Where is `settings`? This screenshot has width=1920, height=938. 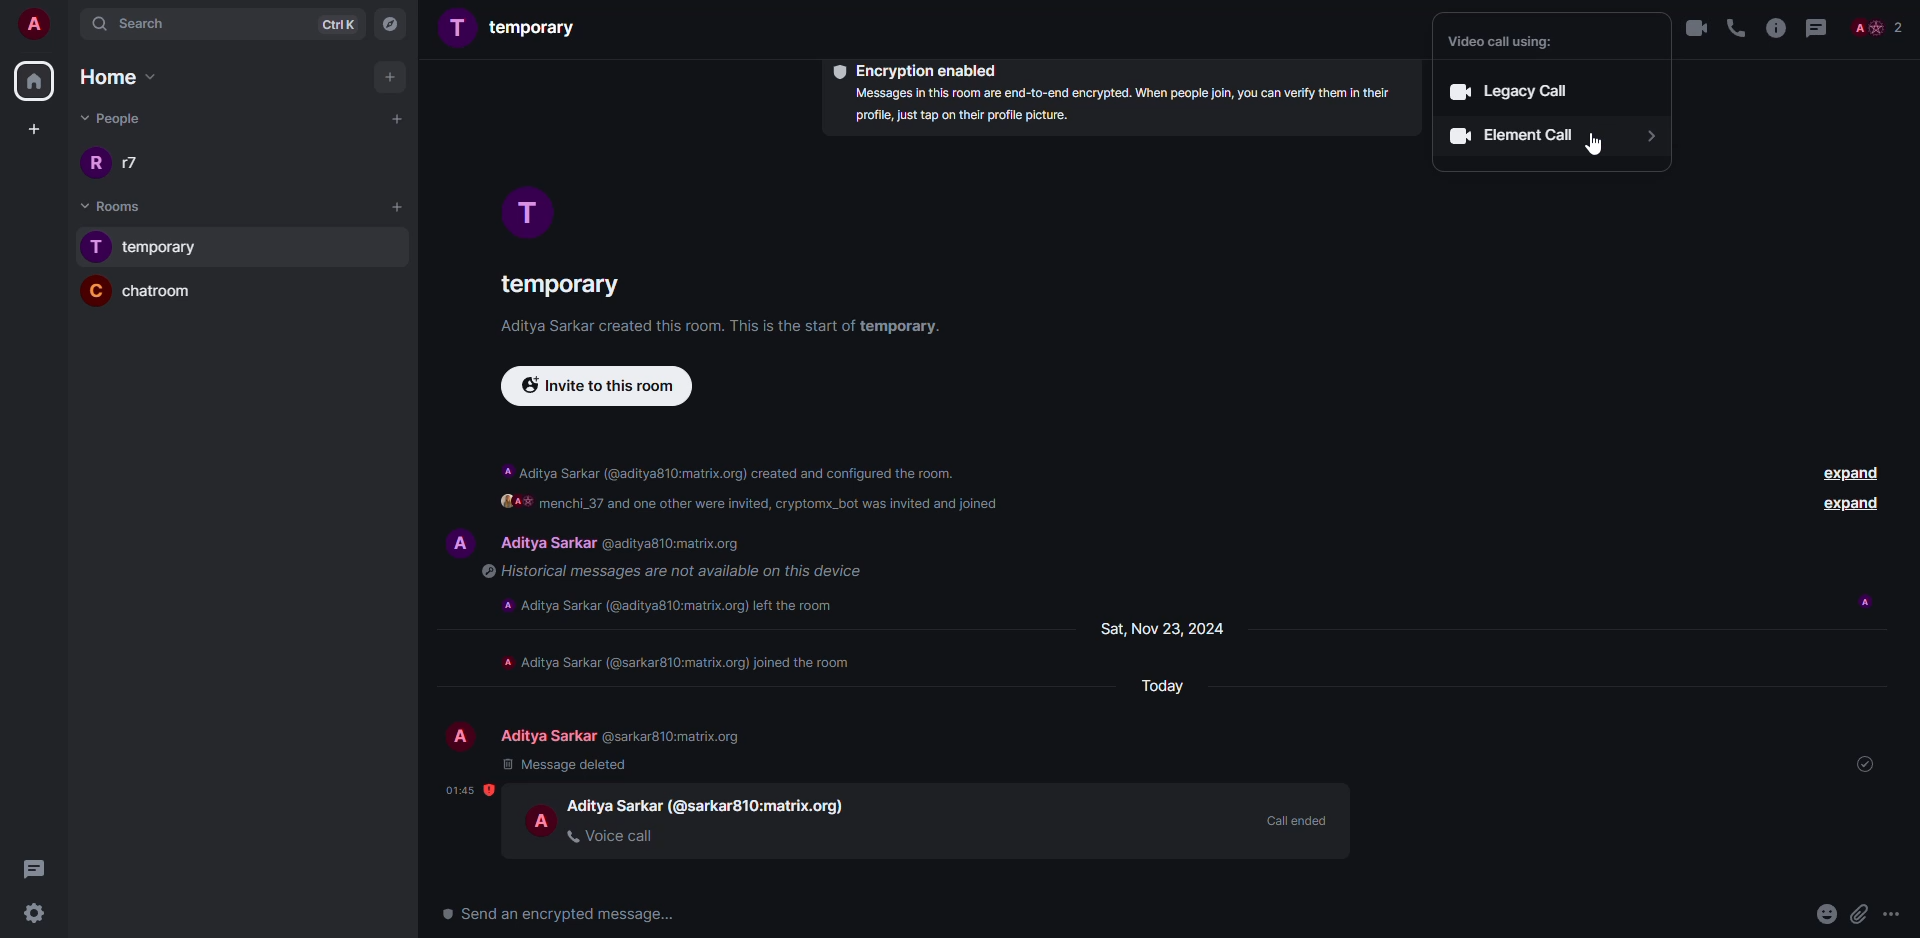 settings is located at coordinates (42, 912).